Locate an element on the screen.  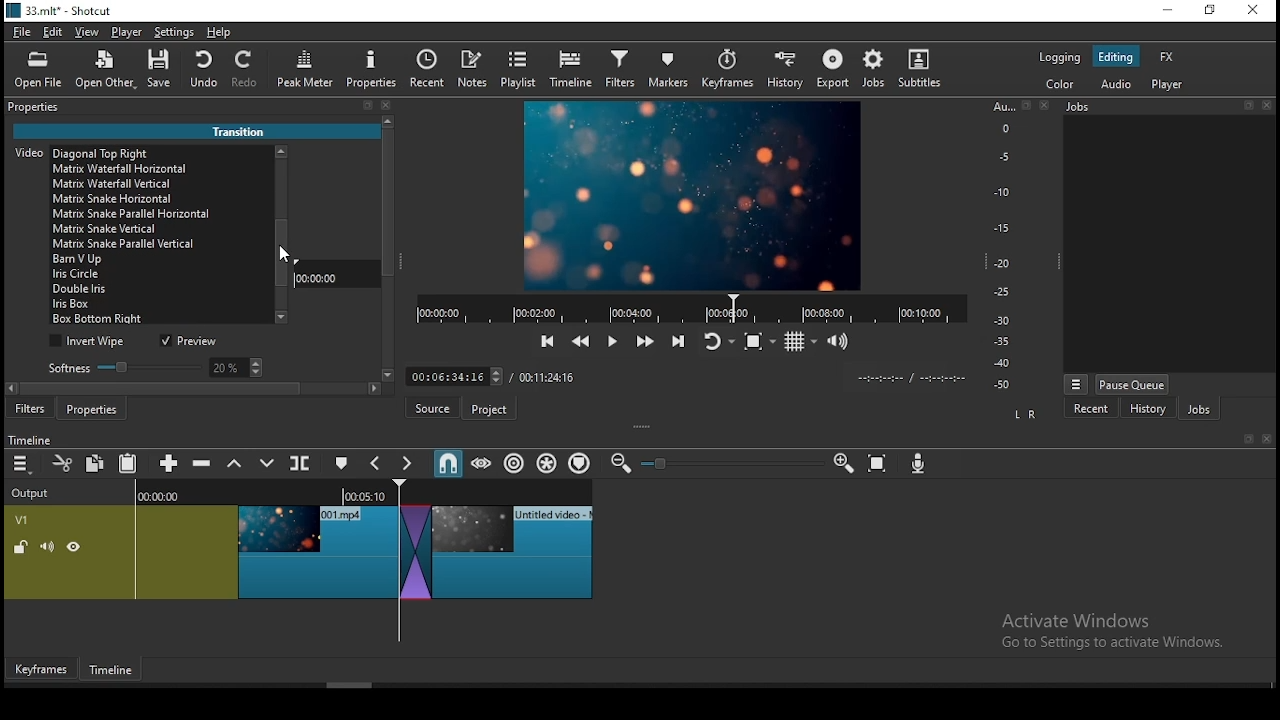
play quickly backward is located at coordinates (579, 339).